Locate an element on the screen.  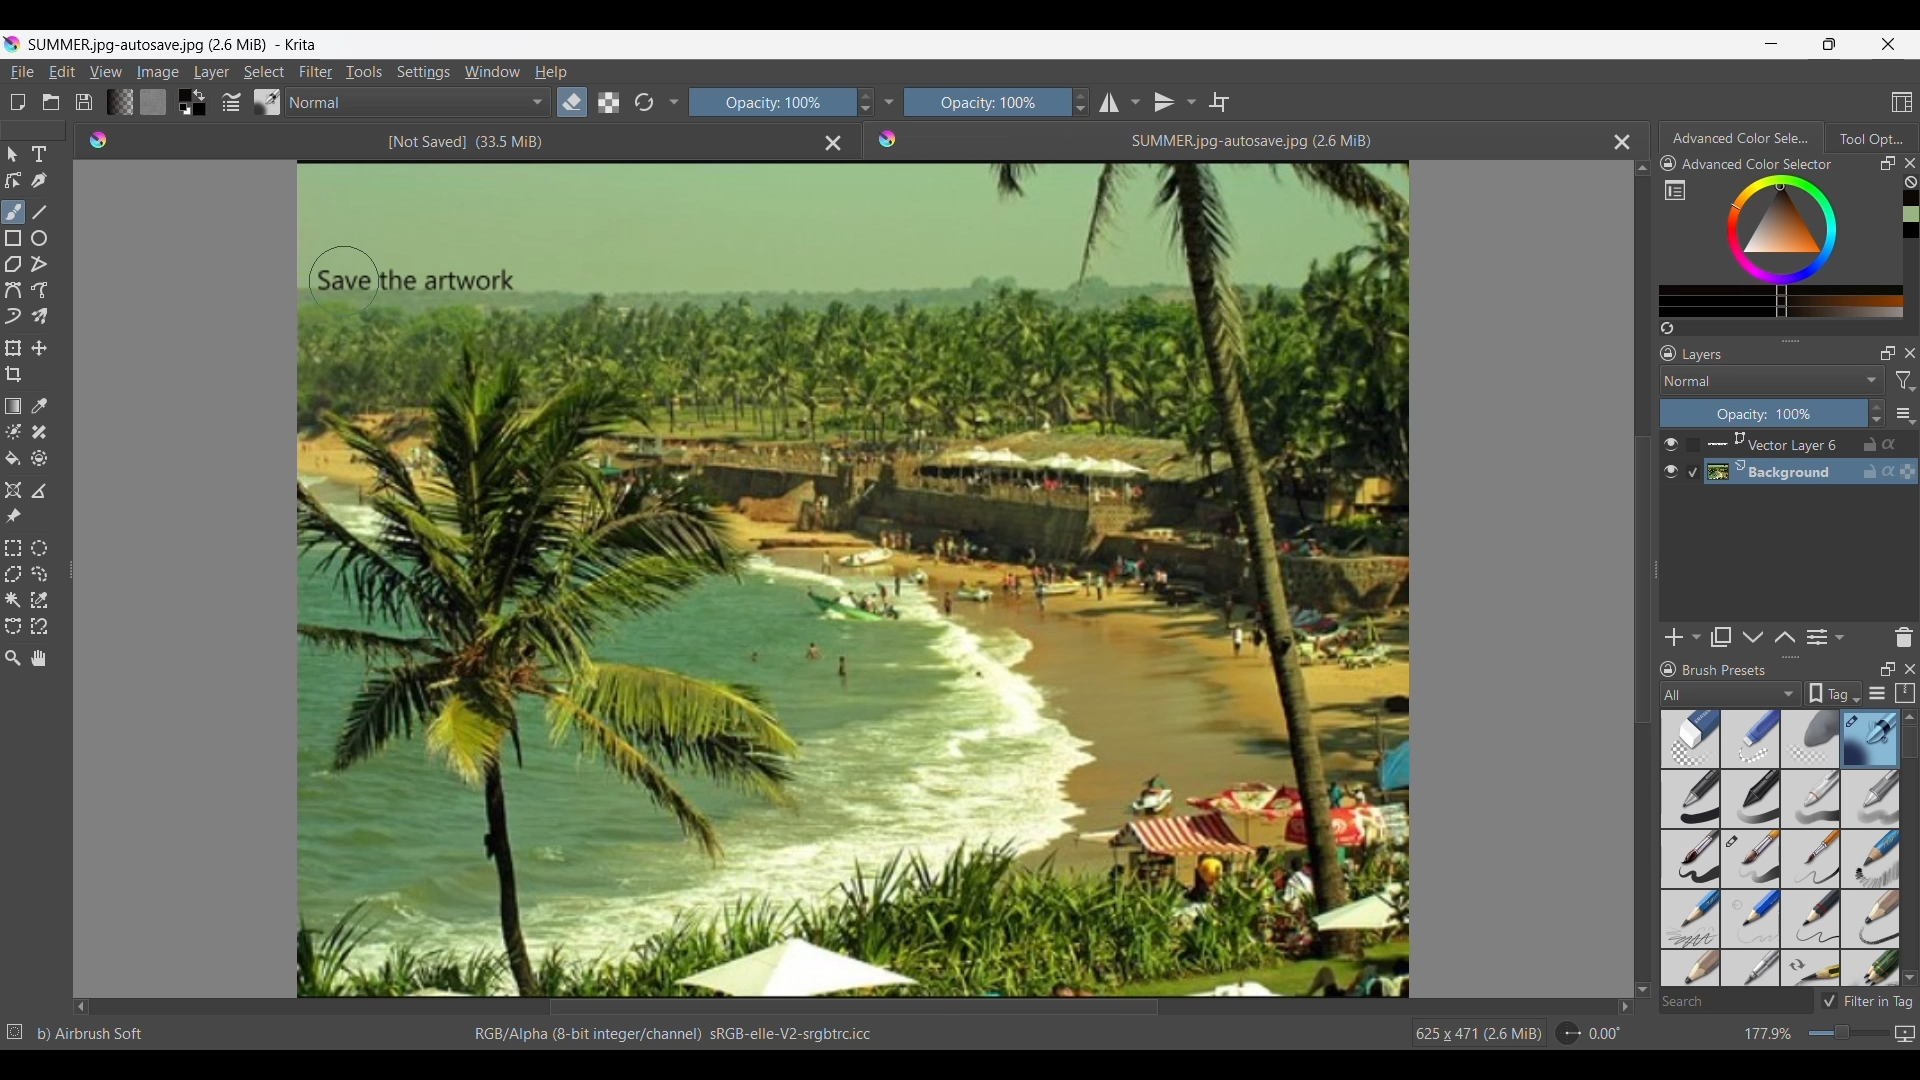
Increase/Decrease Opacity is located at coordinates (863, 103).